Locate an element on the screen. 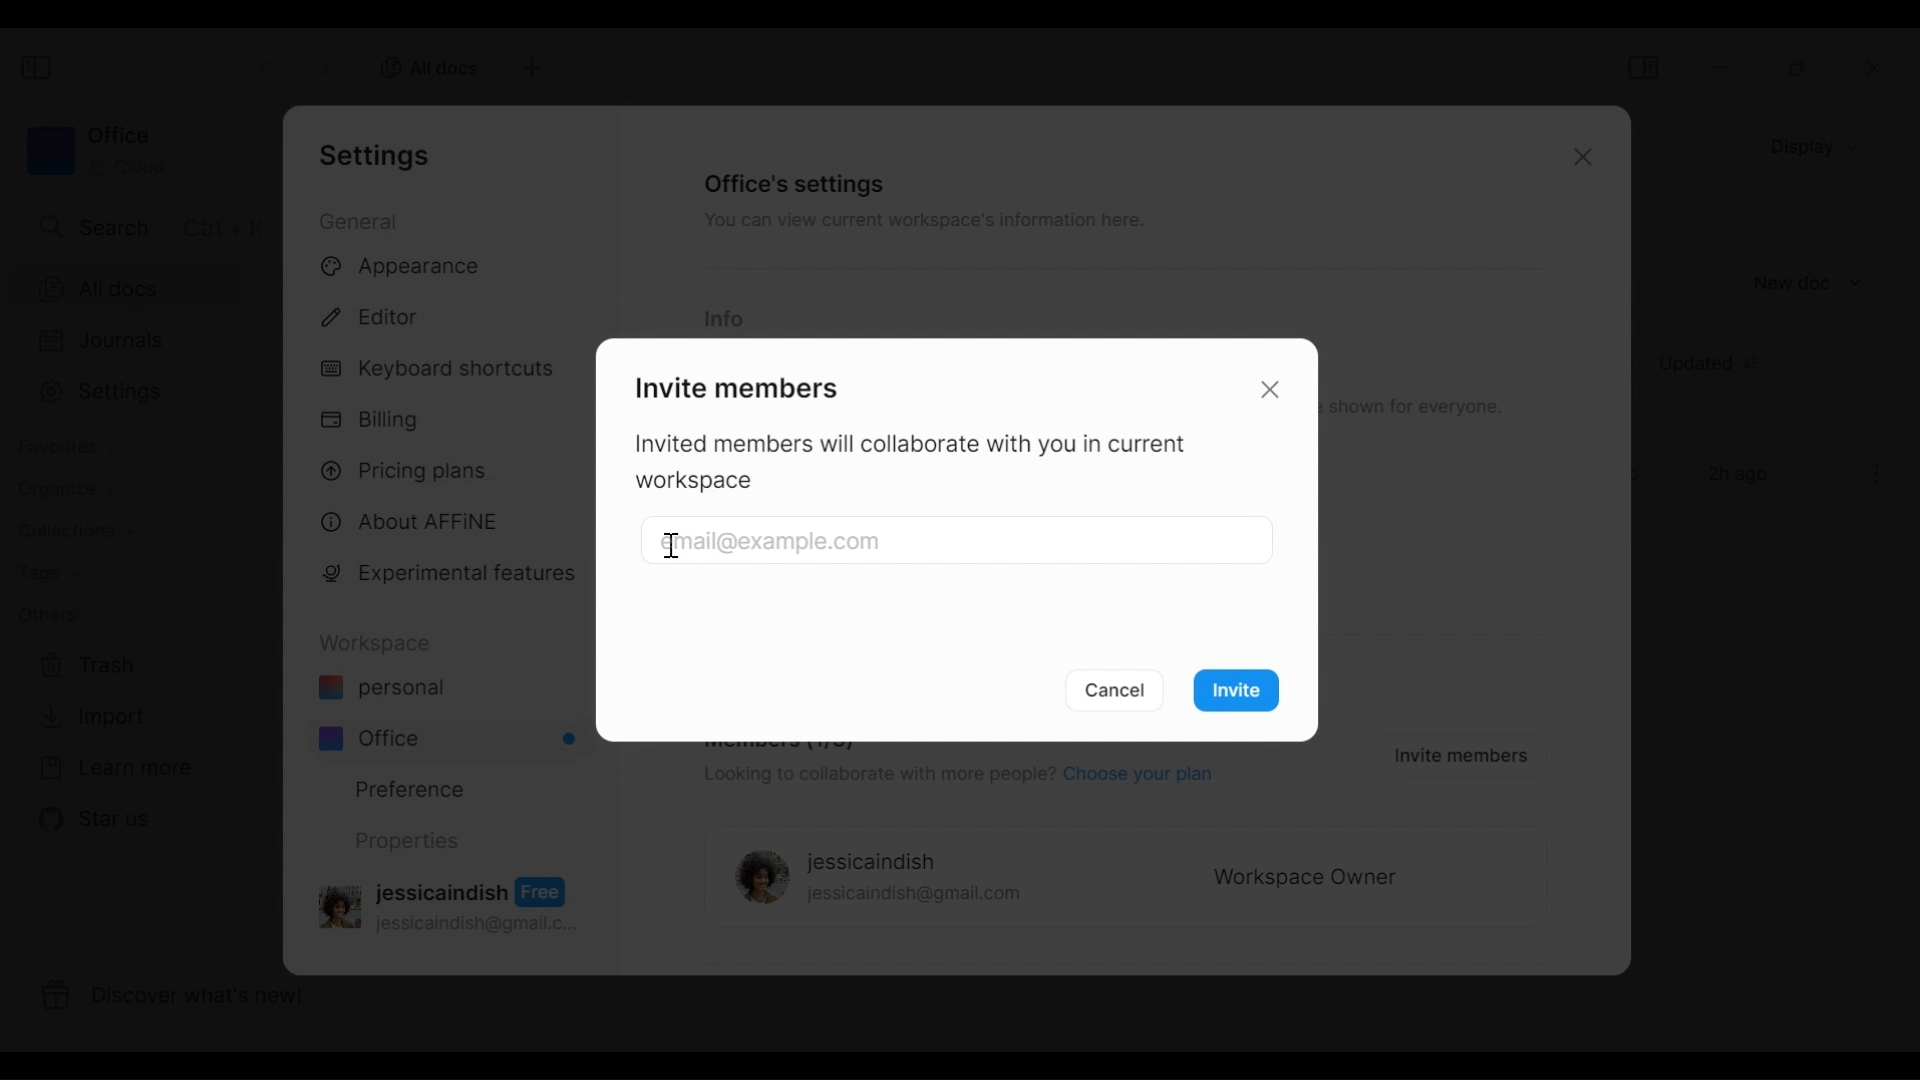 This screenshot has height=1080, width=1920. Learn more is located at coordinates (115, 769).